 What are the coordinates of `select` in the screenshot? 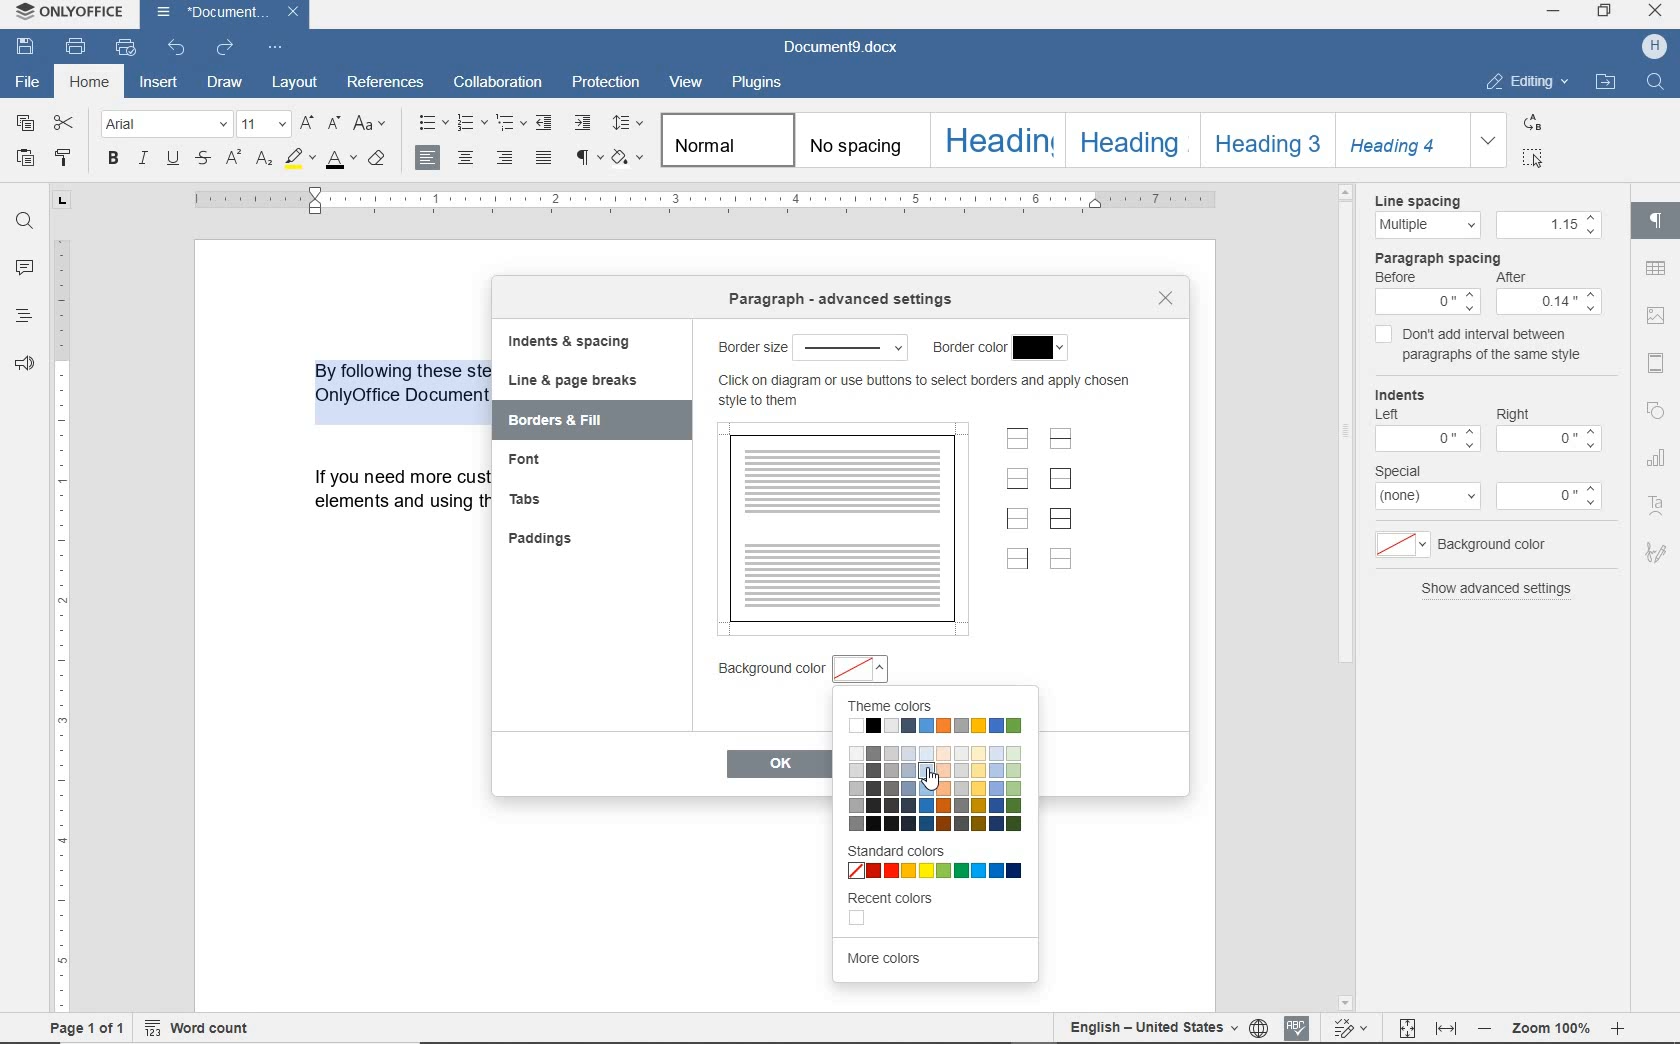 It's located at (1043, 348).